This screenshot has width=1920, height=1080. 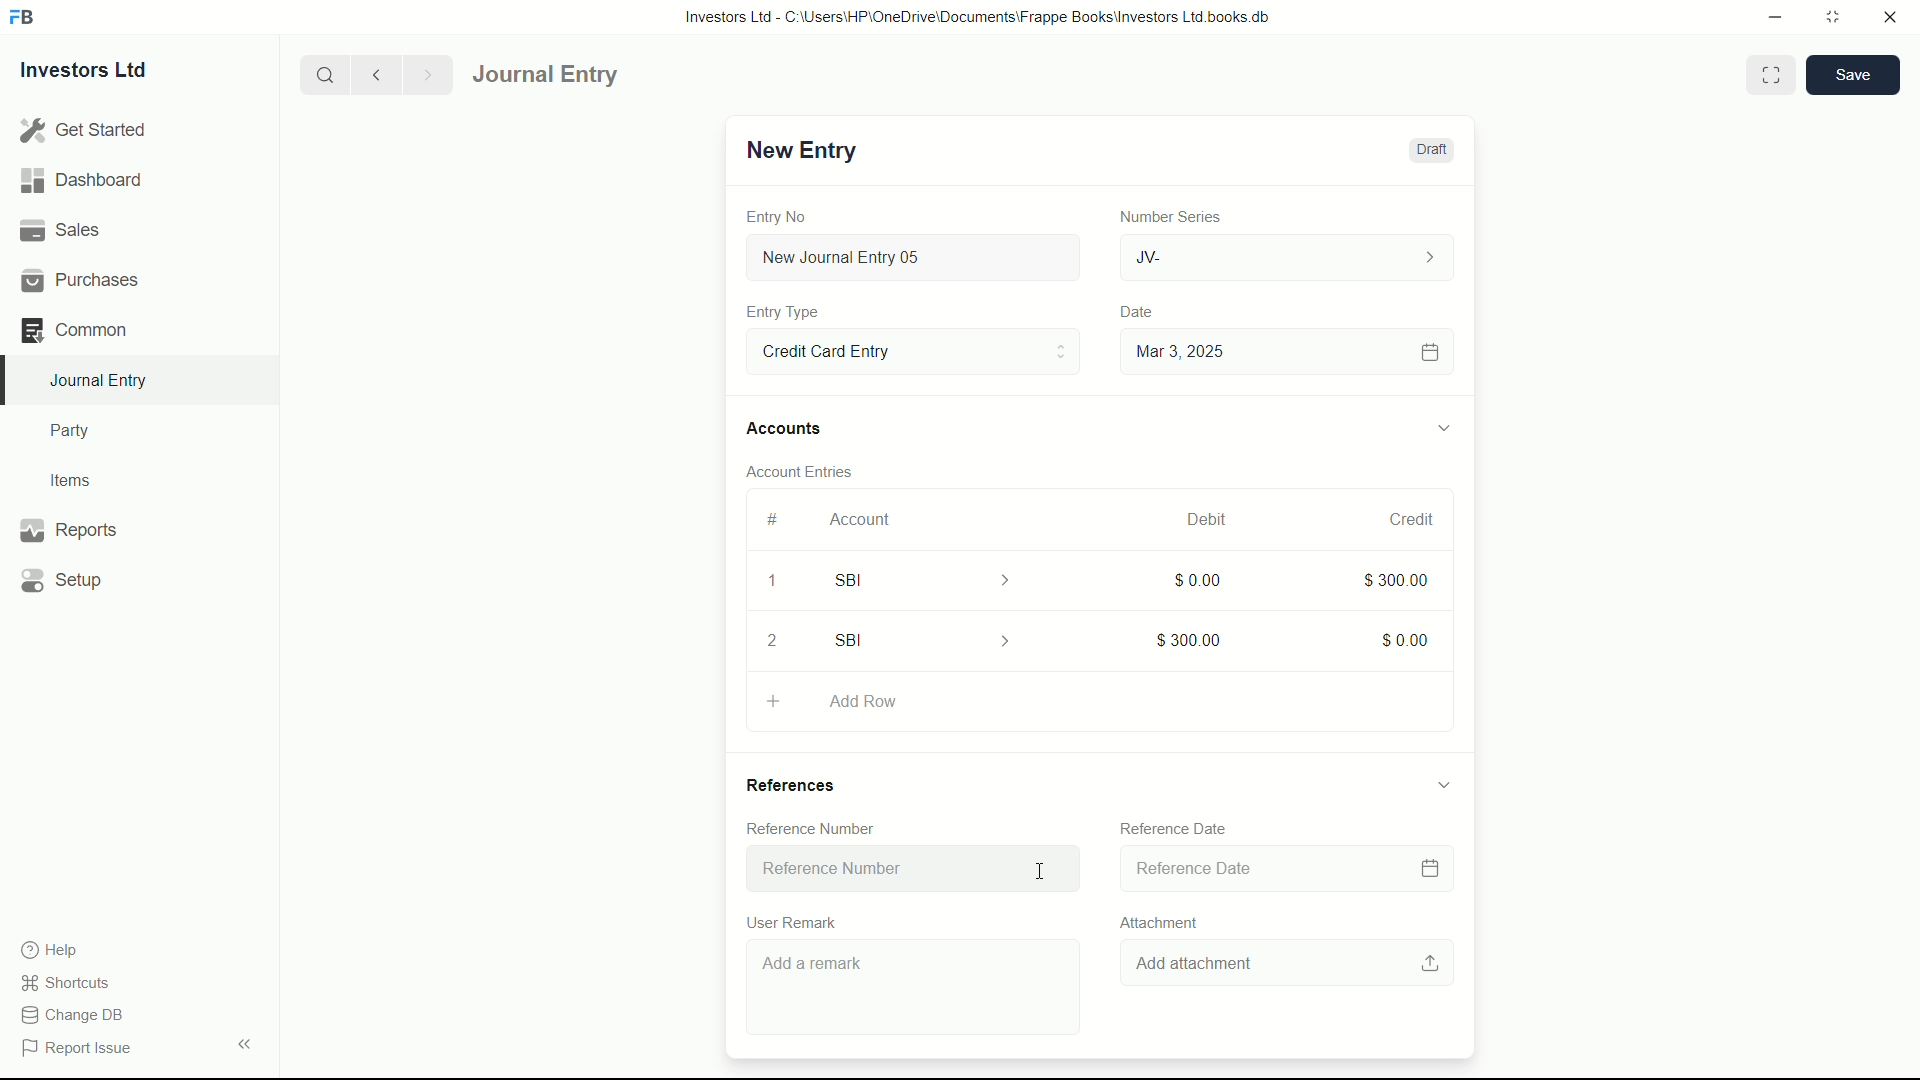 What do you see at coordinates (1854, 75) in the screenshot?
I see `save` at bounding box center [1854, 75].